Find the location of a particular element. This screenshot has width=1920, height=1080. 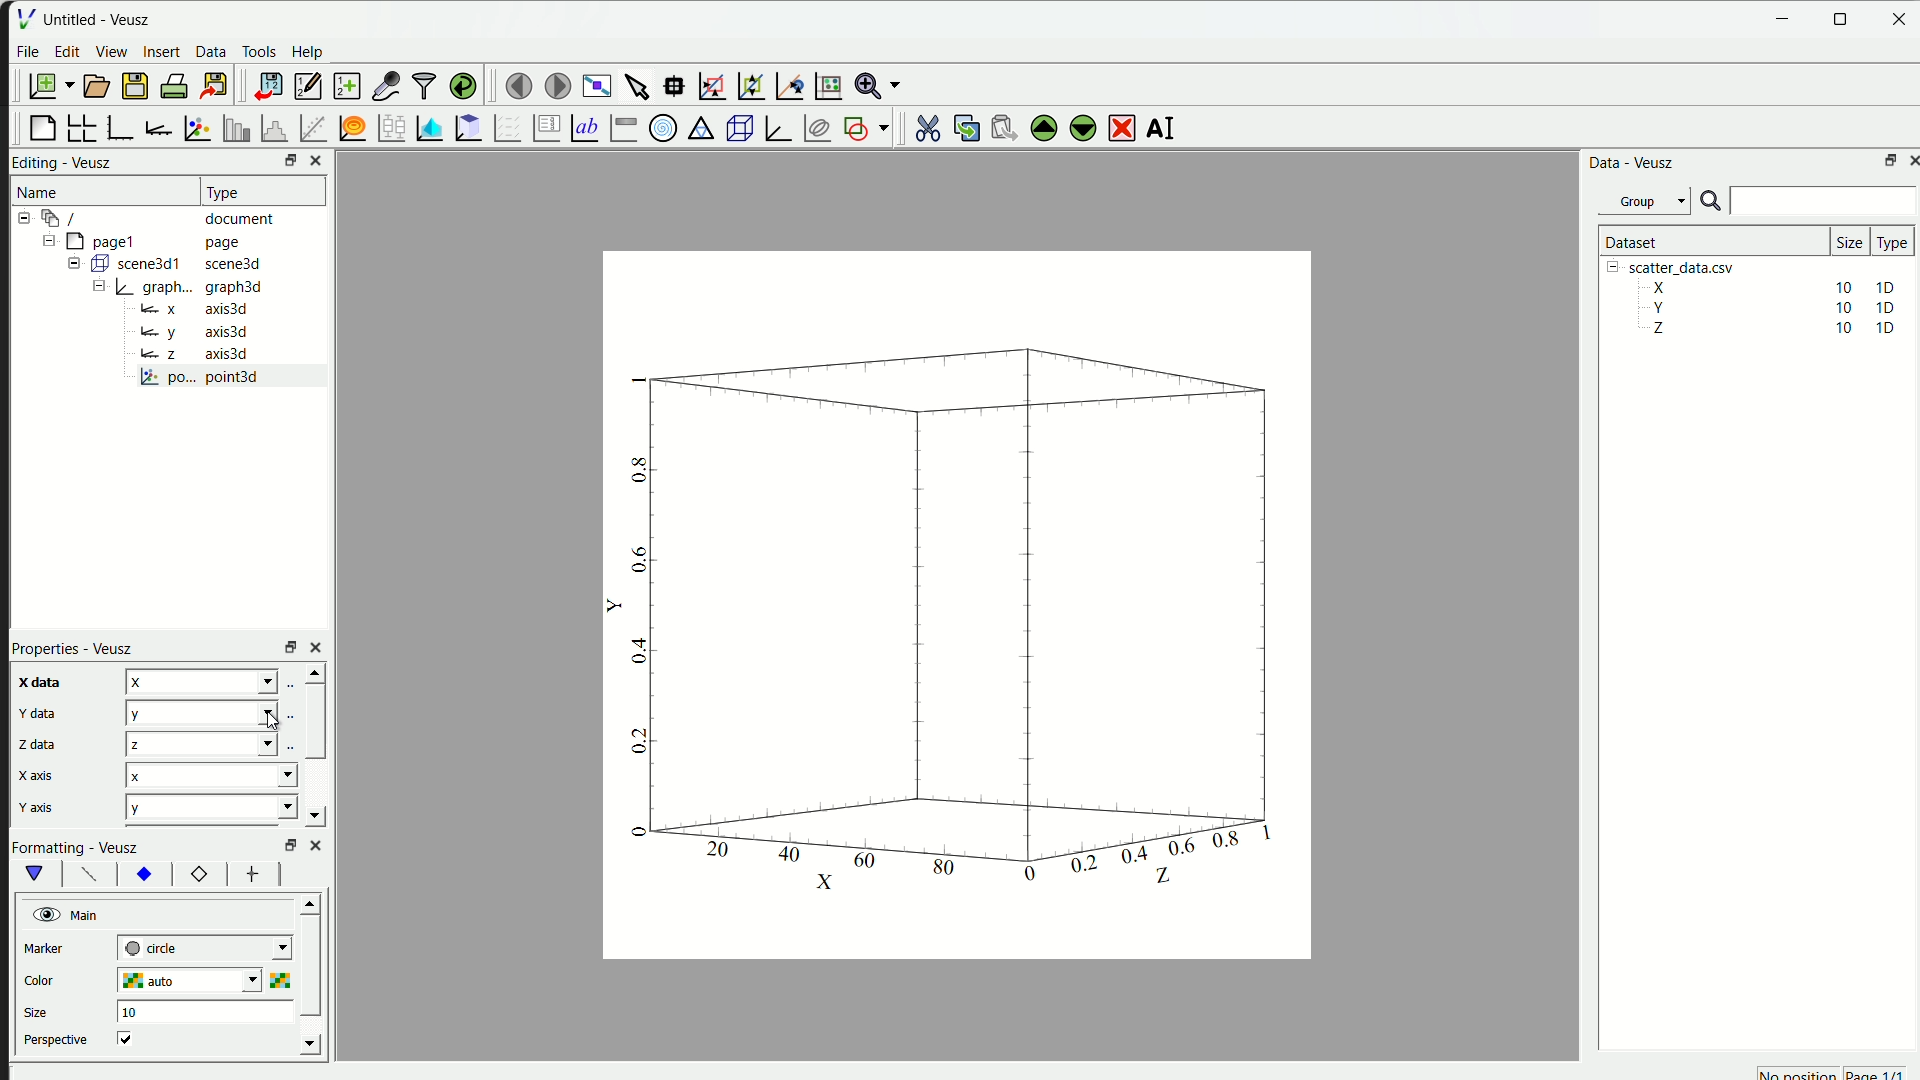

fit function to data is located at coordinates (311, 127).